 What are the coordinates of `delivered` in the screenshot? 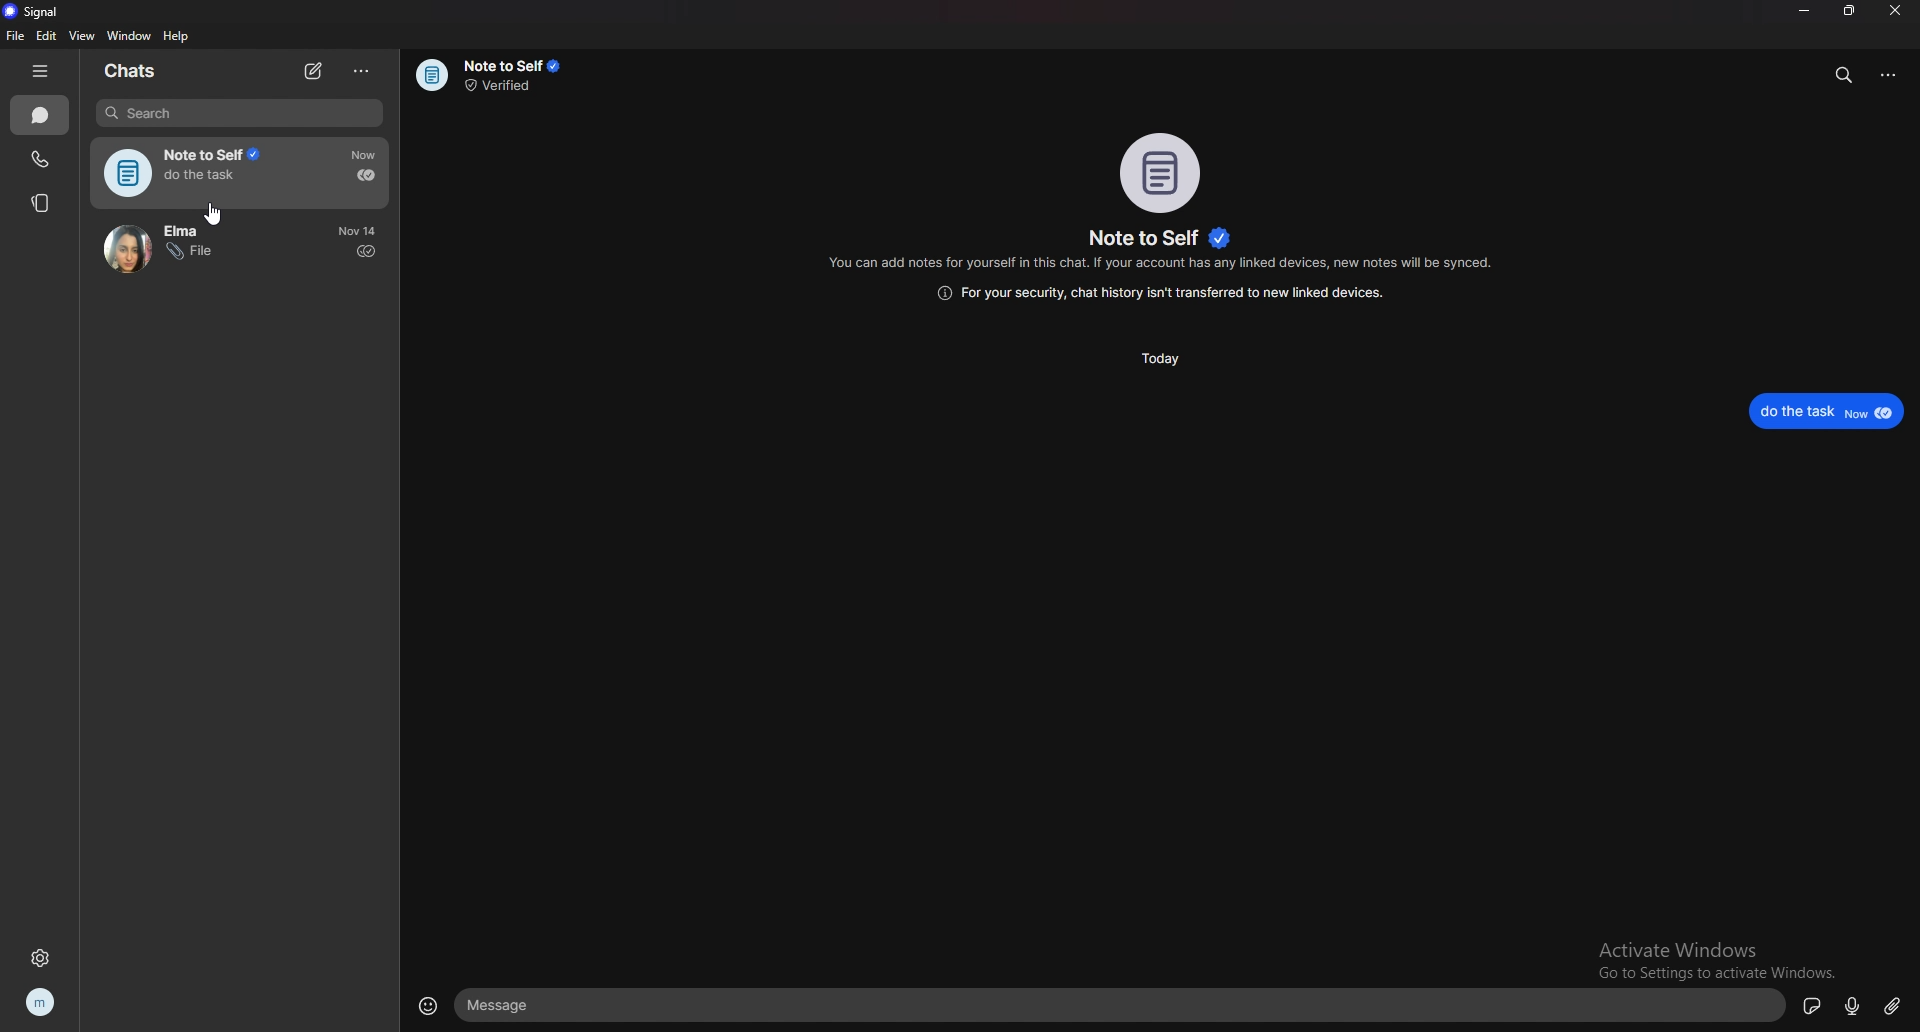 It's located at (366, 176).